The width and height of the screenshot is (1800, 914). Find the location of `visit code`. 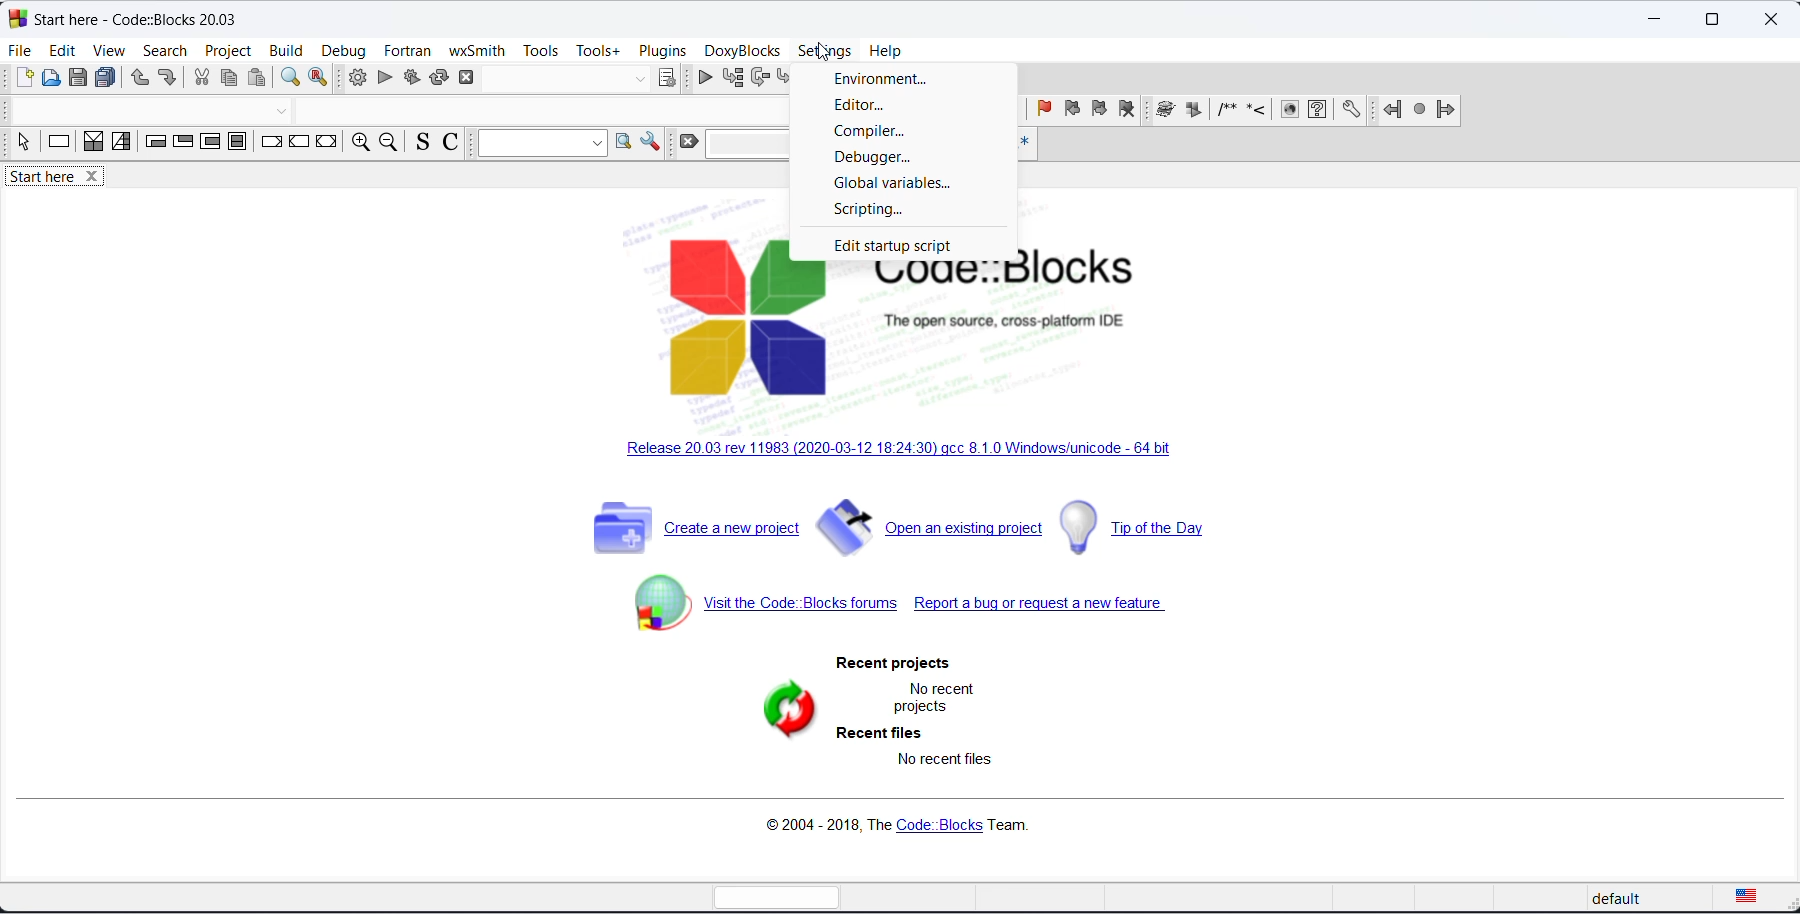

visit code is located at coordinates (763, 603).